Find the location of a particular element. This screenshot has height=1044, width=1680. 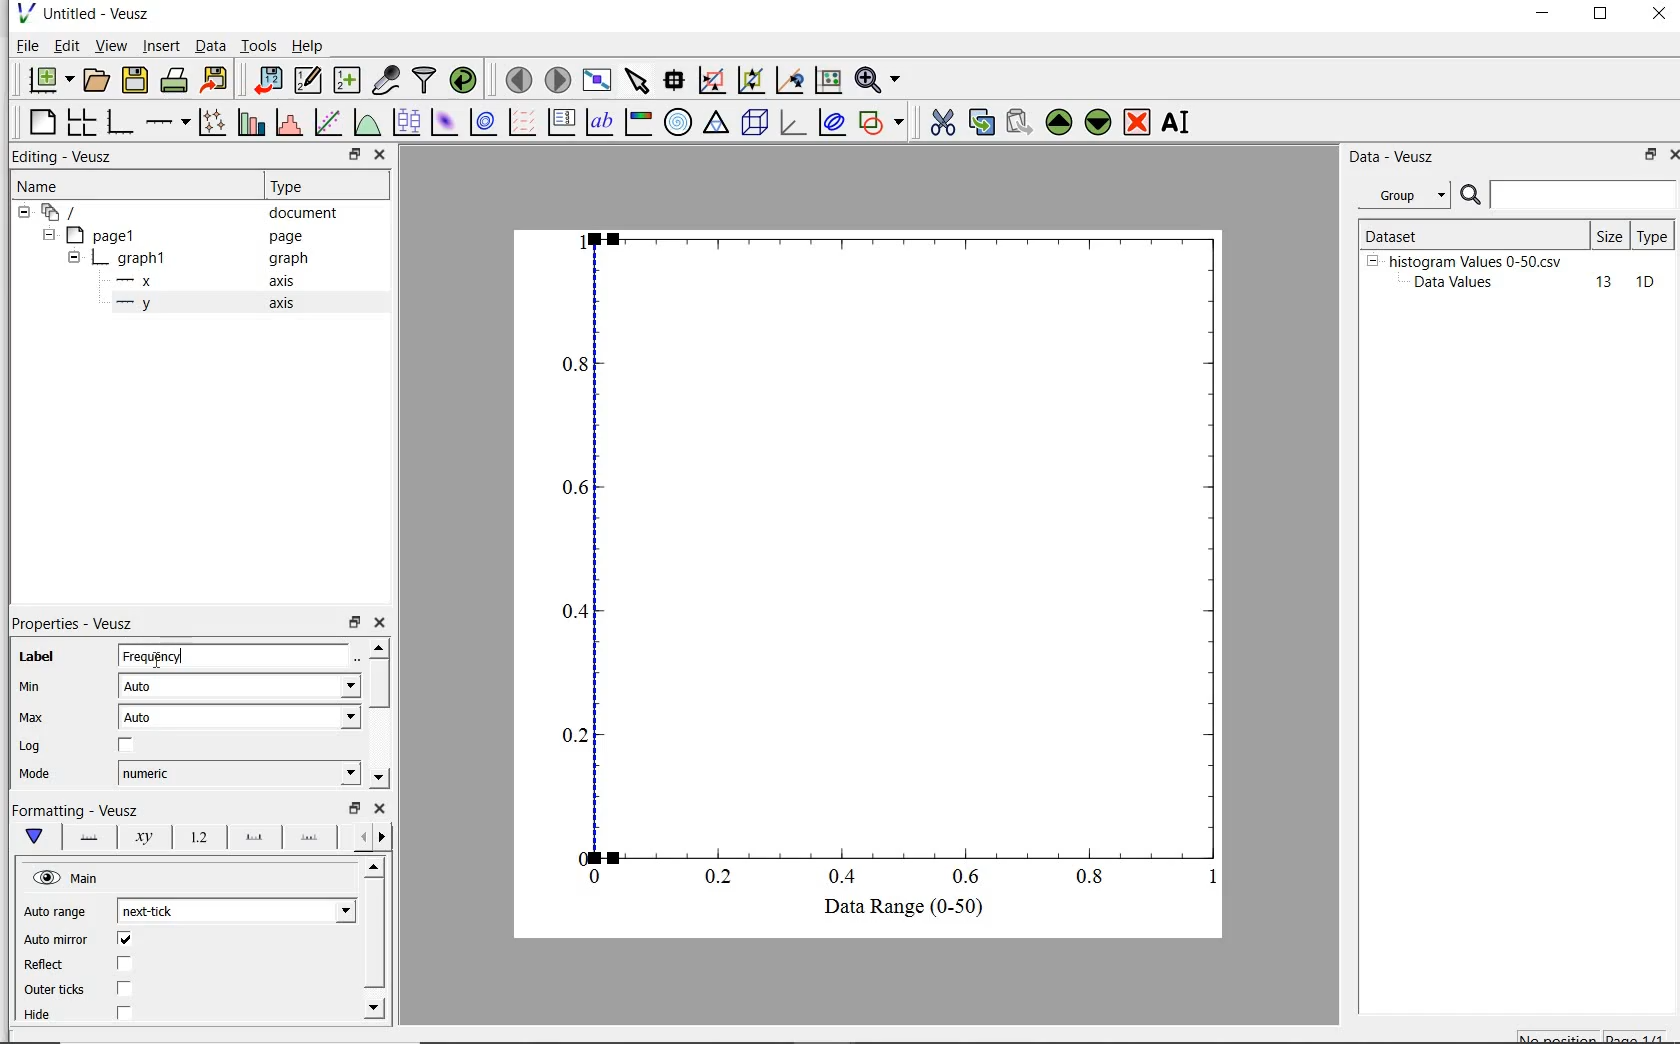

 is located at coordinates (290, 259).